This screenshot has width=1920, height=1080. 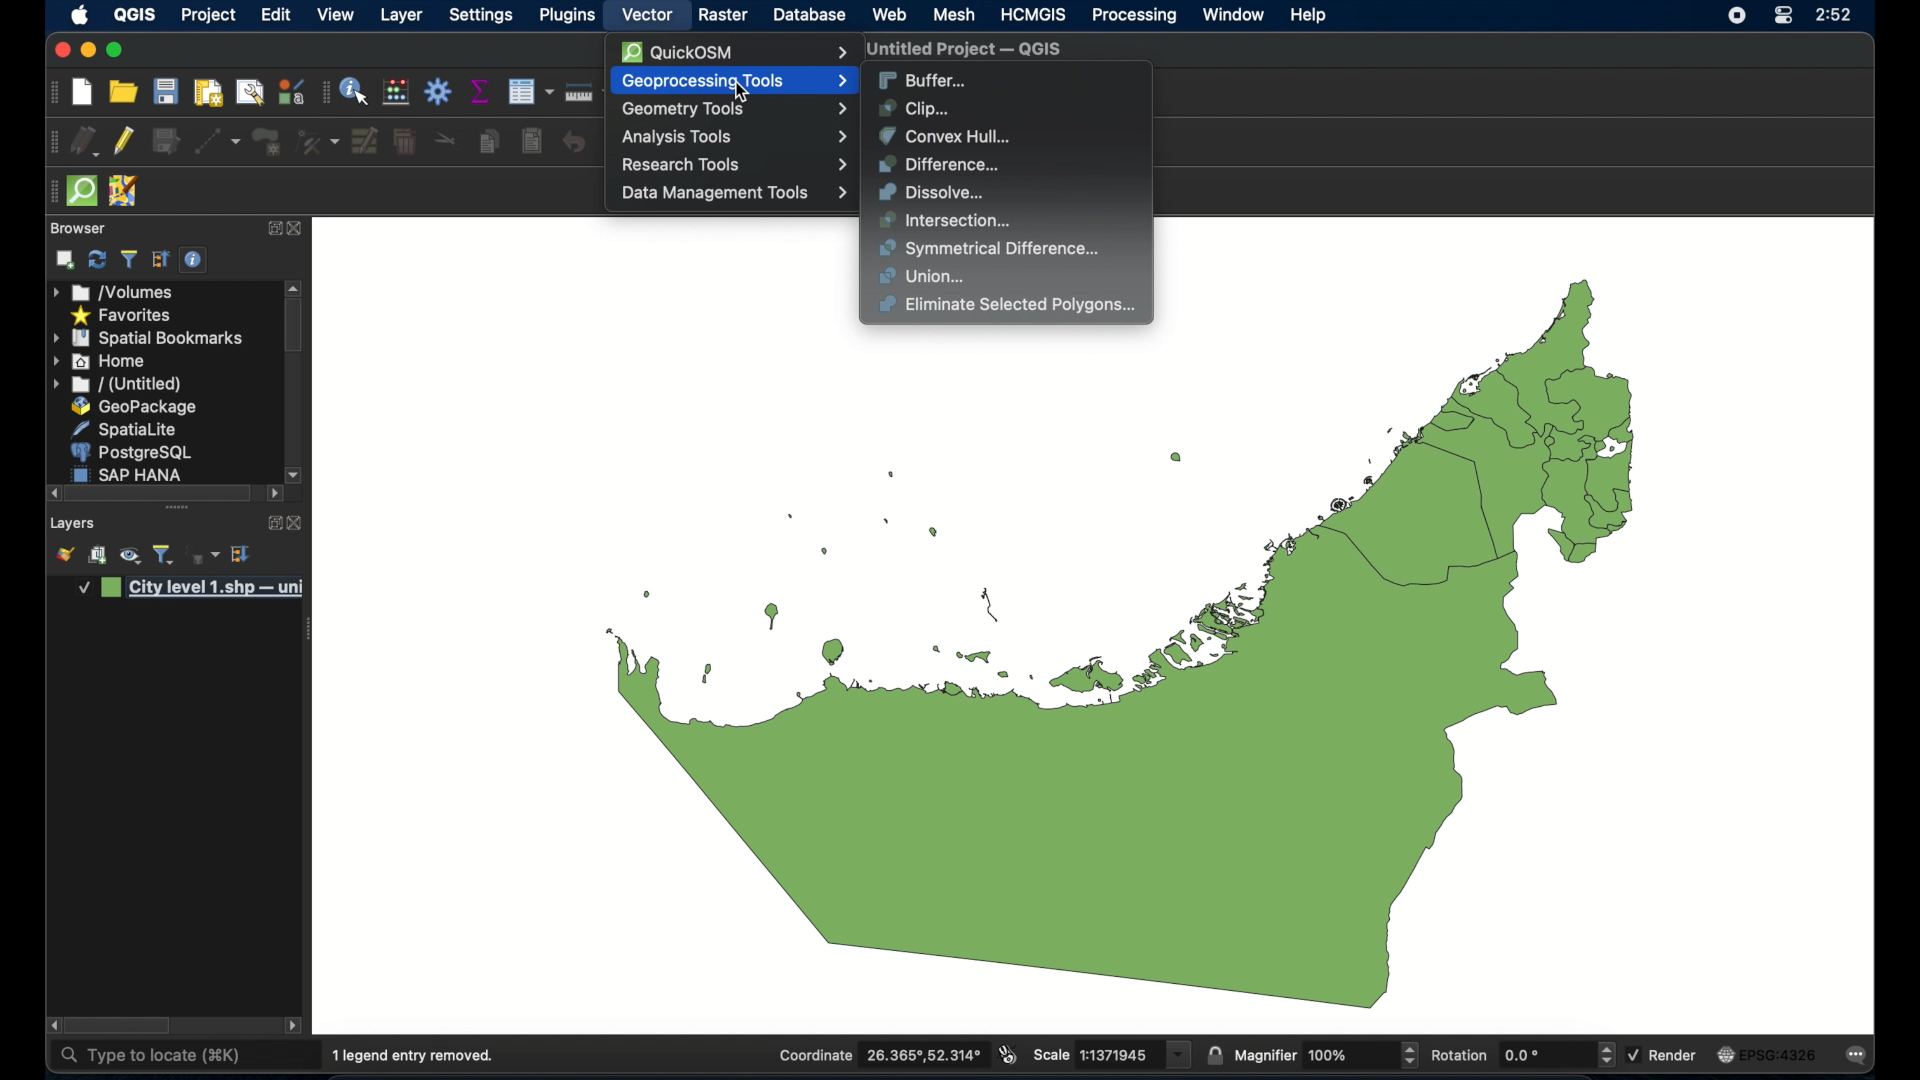 What do you see at coordinates (733, 192) in the screenshot?
I see `data management tools menu` at bounding box center [733, 192].